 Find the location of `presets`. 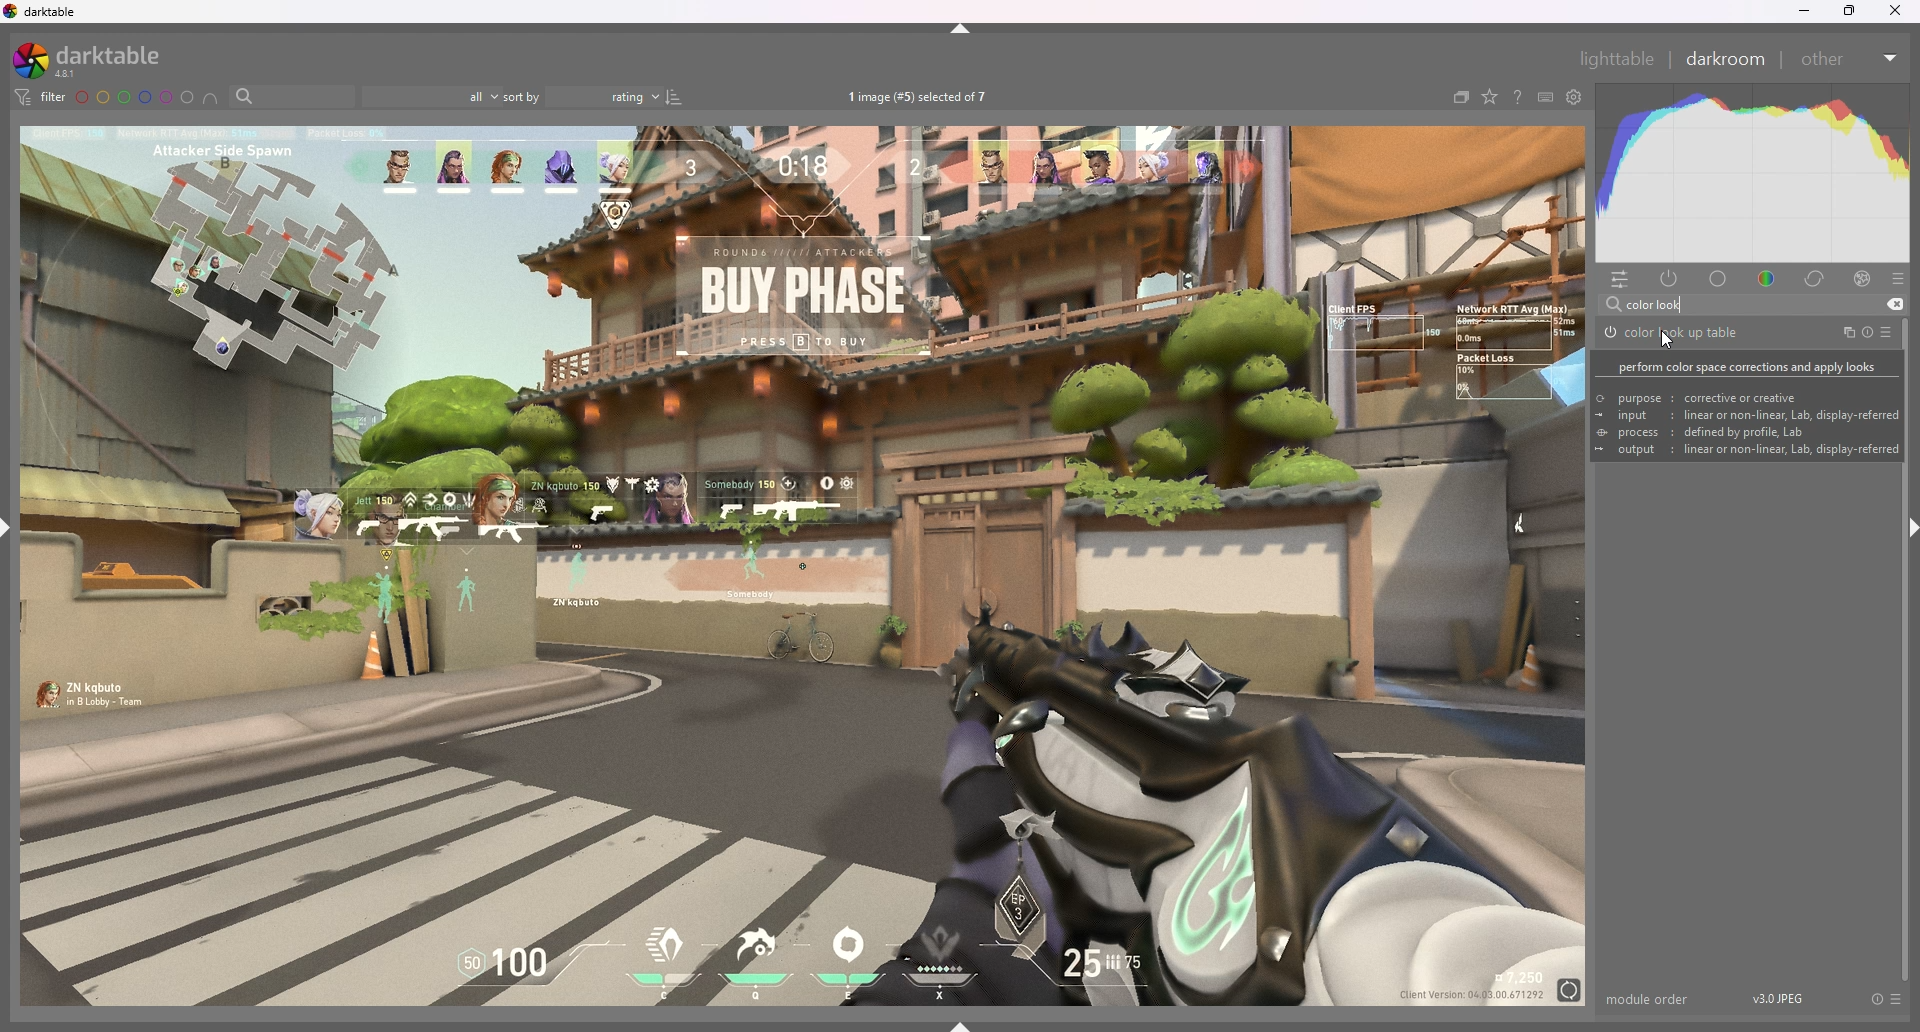

presets is located at coordinates (1895, 998).